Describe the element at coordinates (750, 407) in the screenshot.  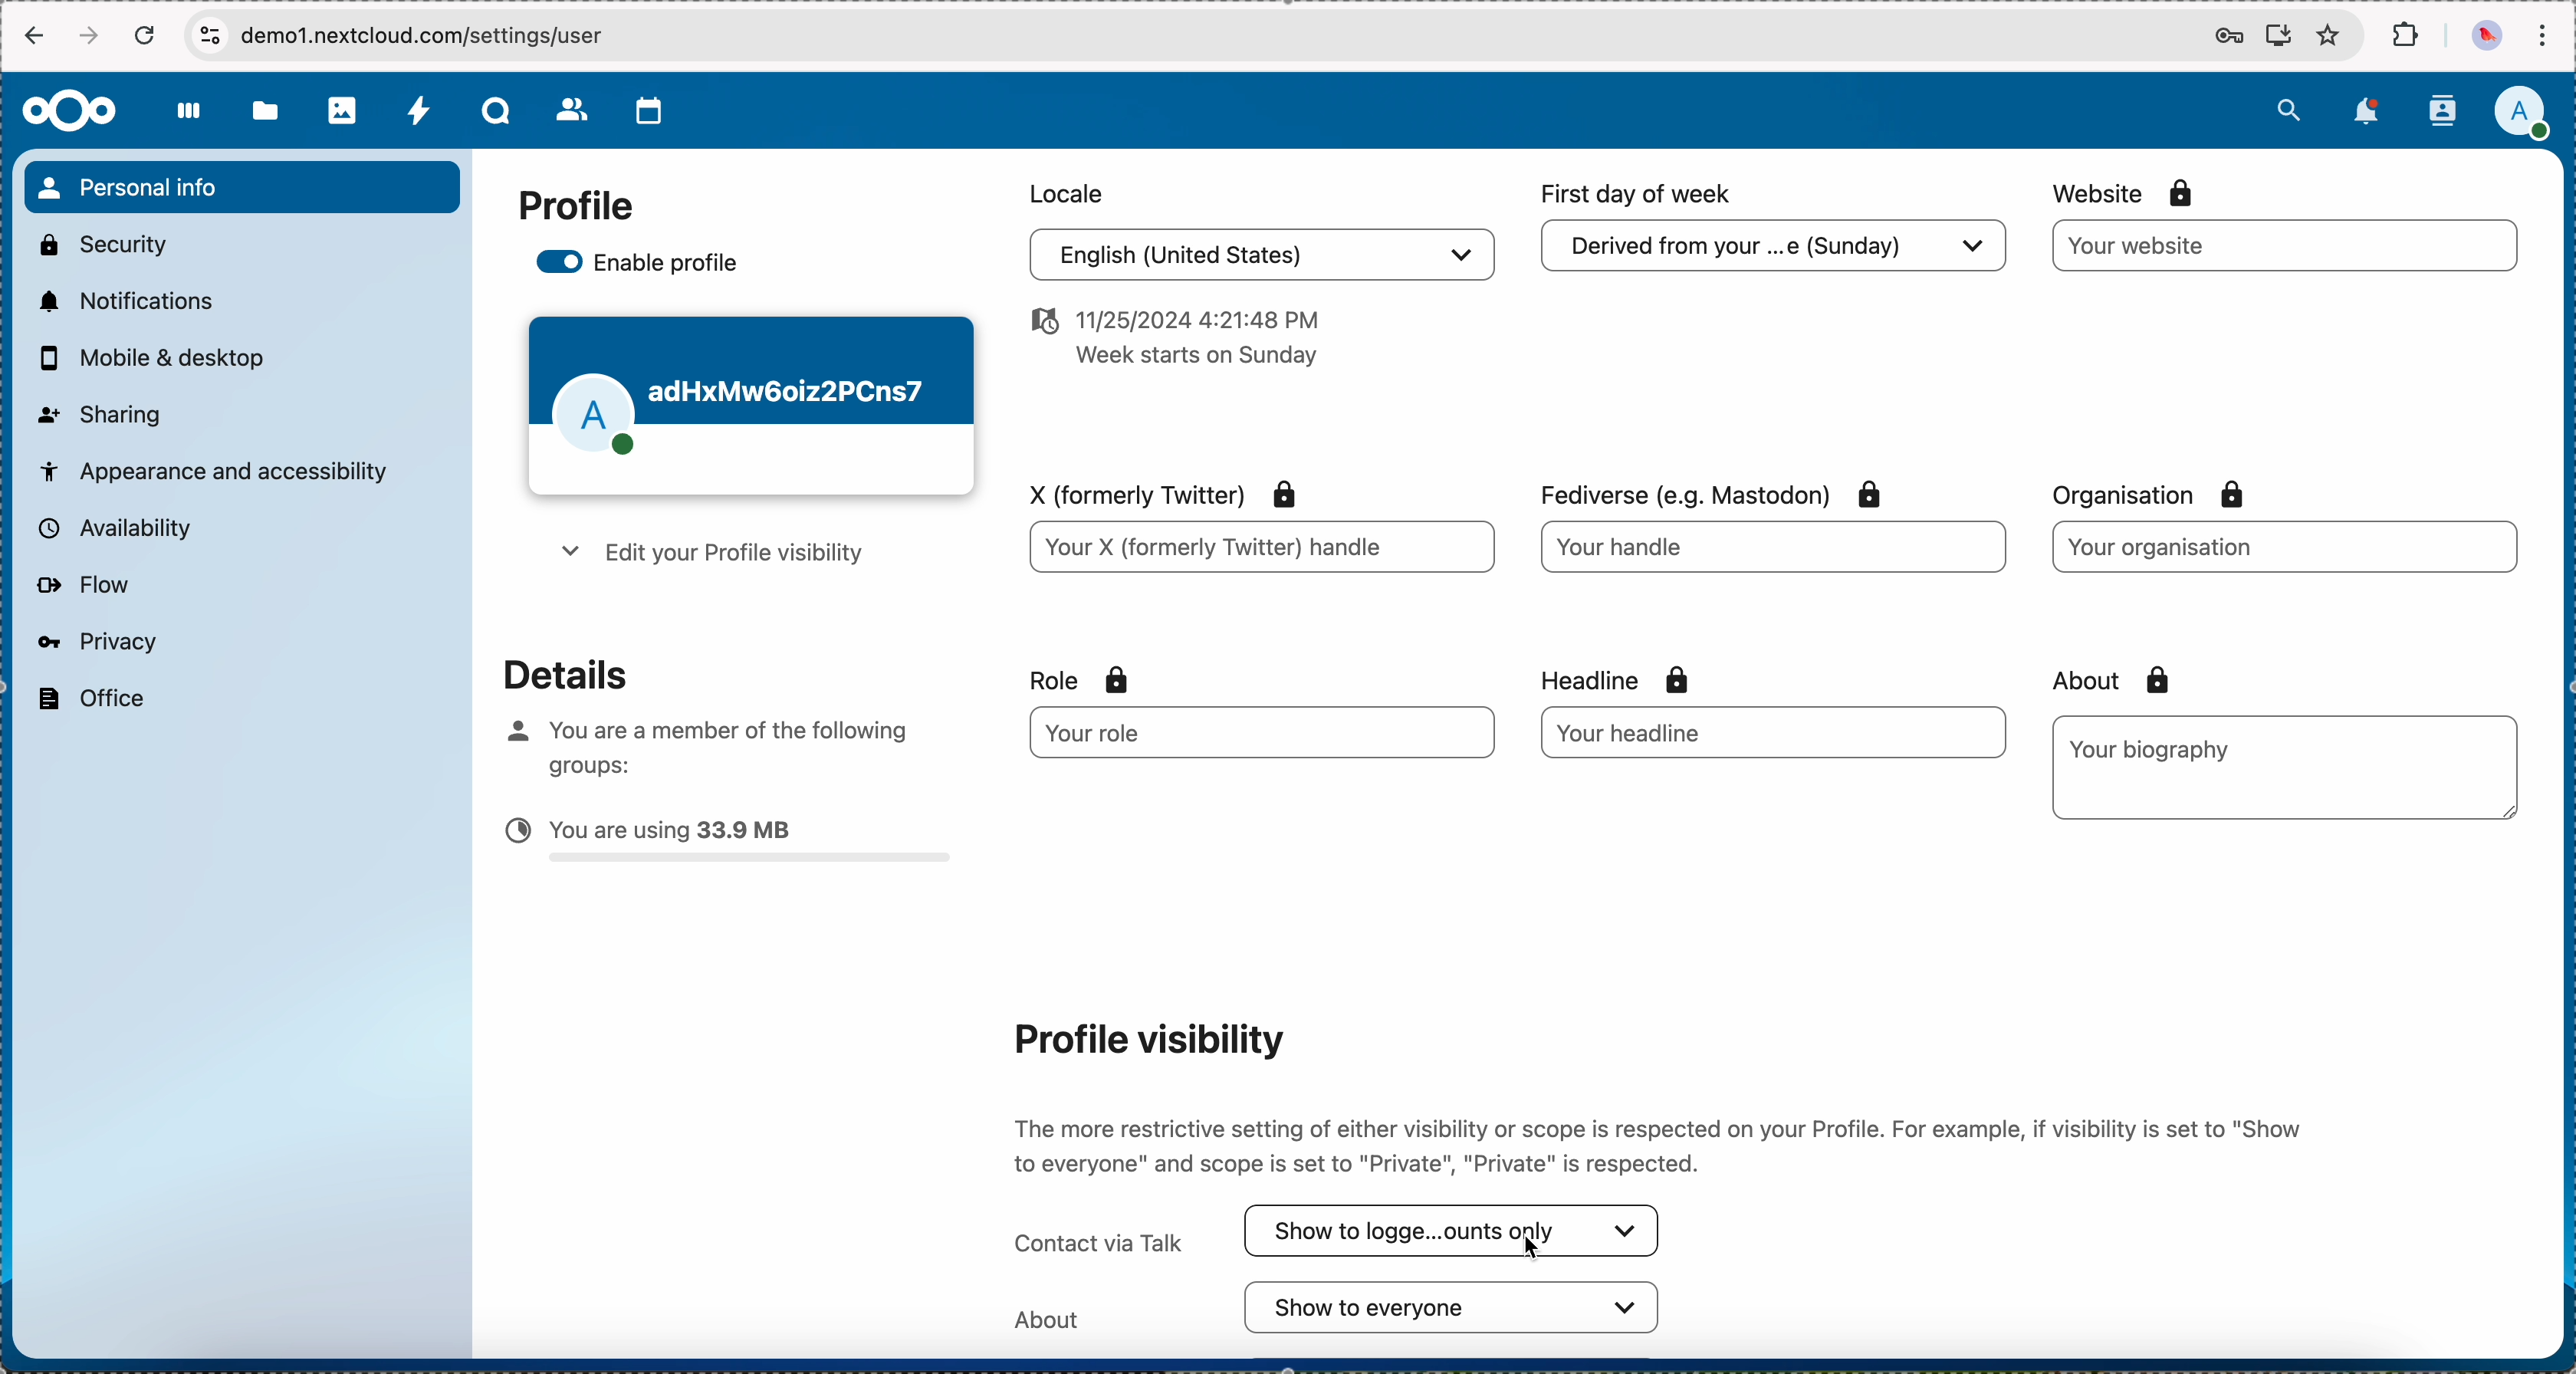
I see `profile theme` at that location.